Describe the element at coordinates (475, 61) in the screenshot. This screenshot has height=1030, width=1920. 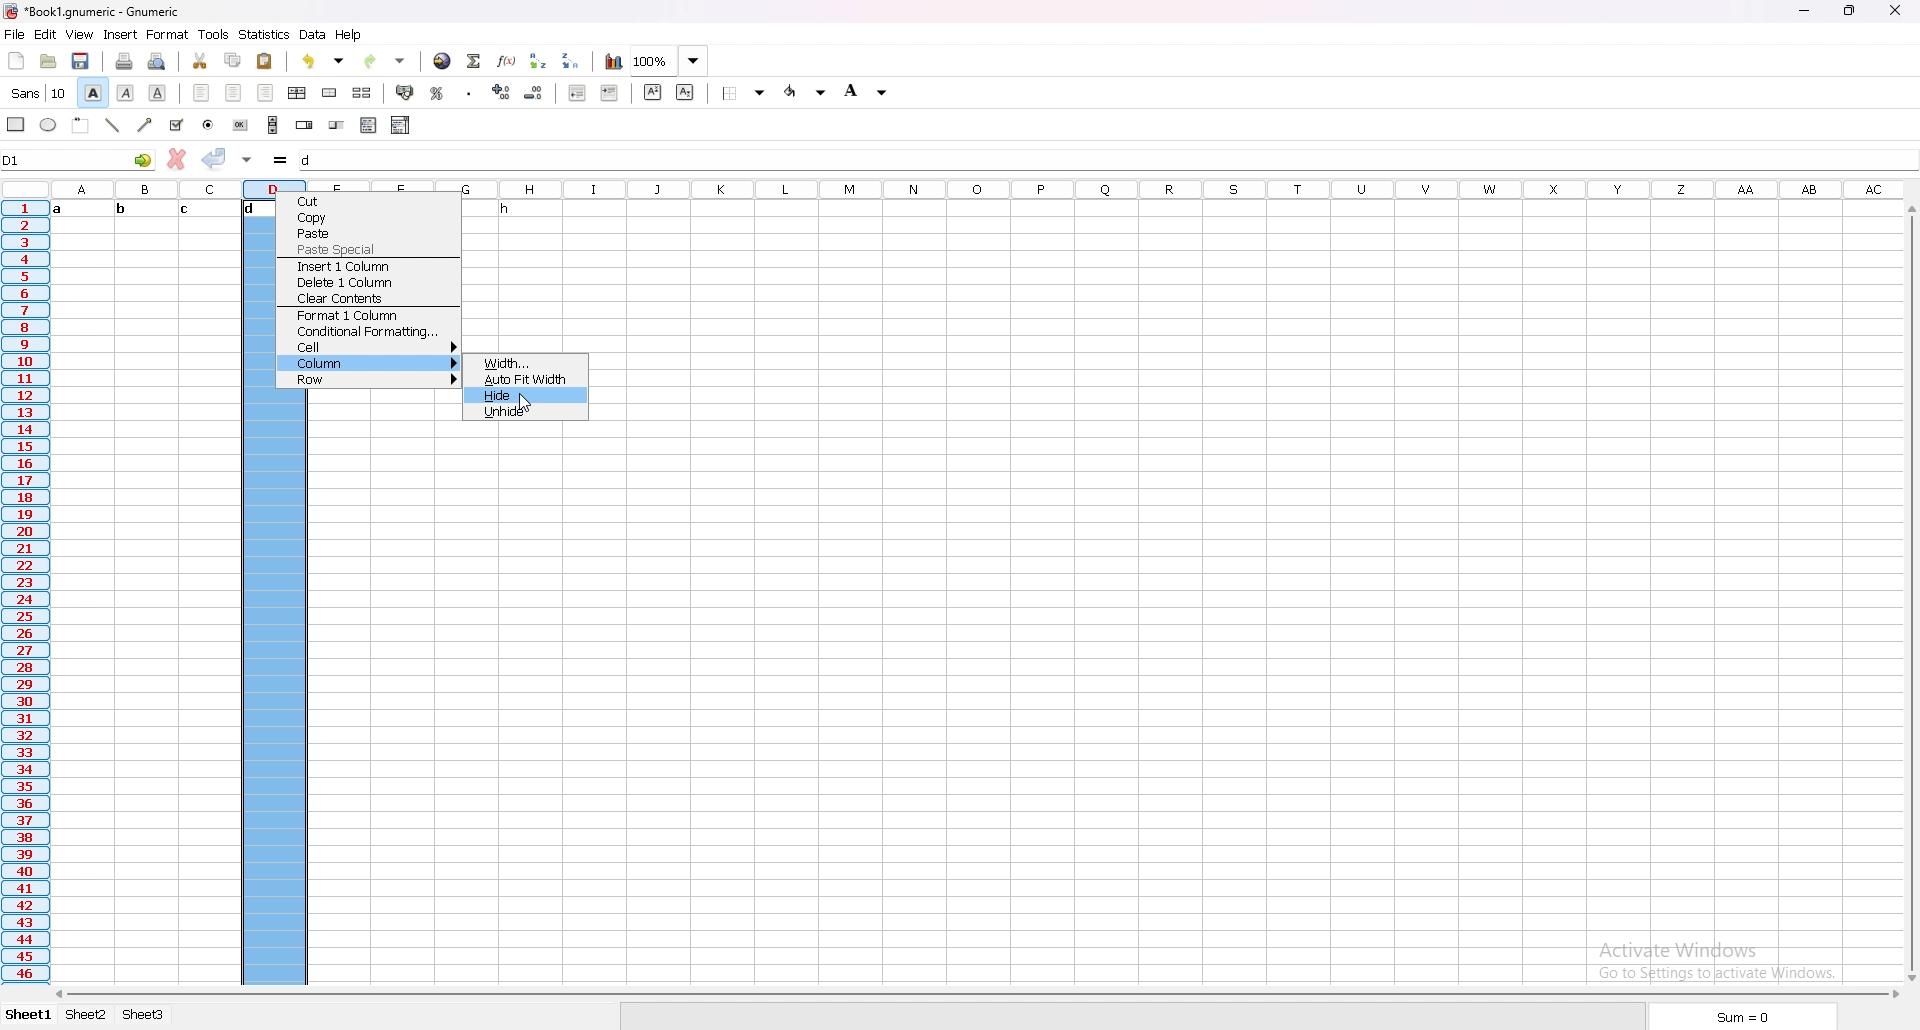
I see `summation` at that location.